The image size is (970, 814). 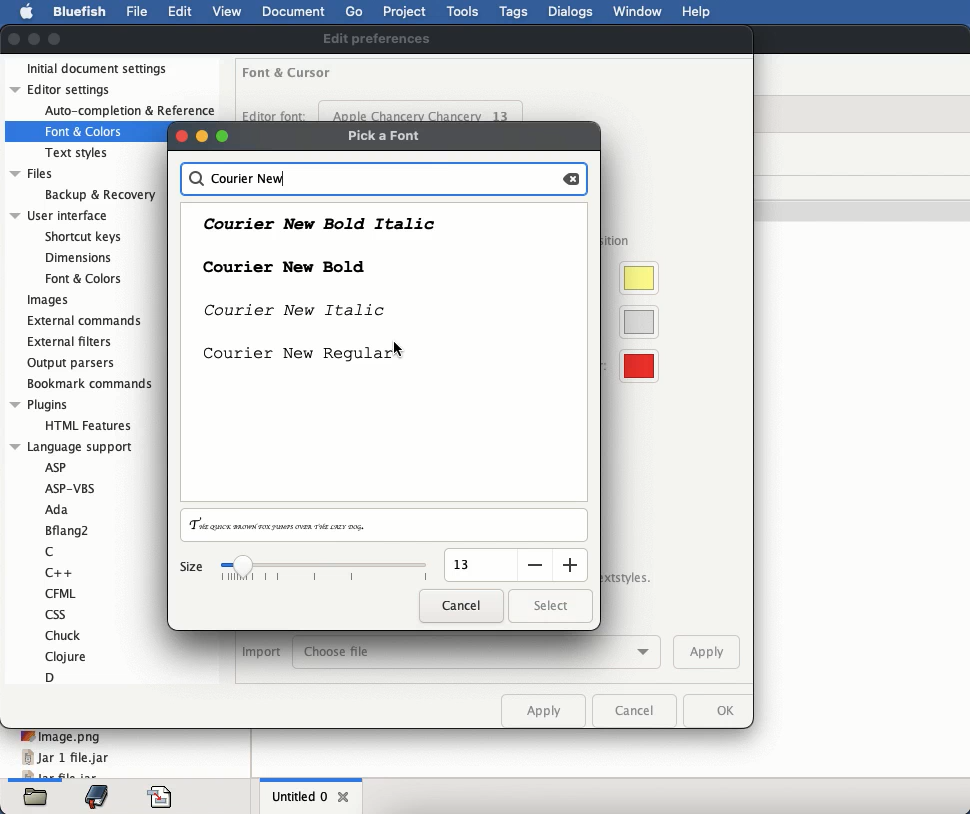 What do you see at coordinates (287, 71) in the screenshot?
I see `font and cursor` at bounding box center [287, 71].